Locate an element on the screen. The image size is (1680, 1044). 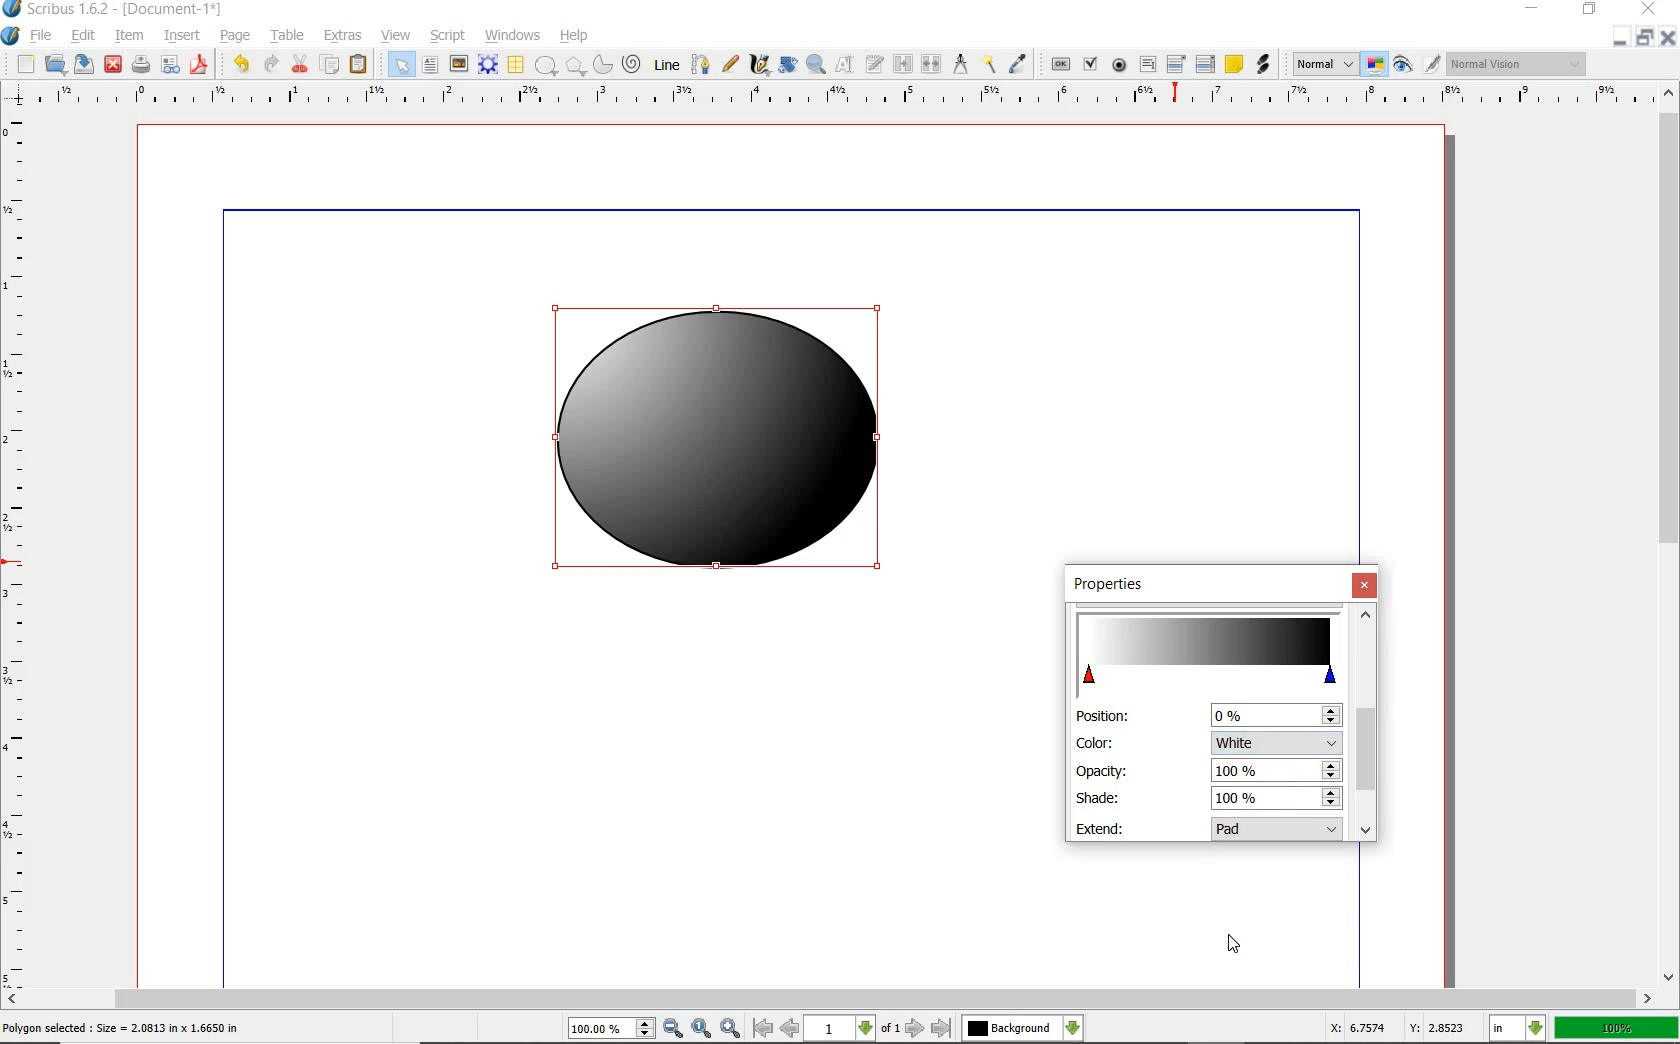
CUT is located at coordinates (301, 63).